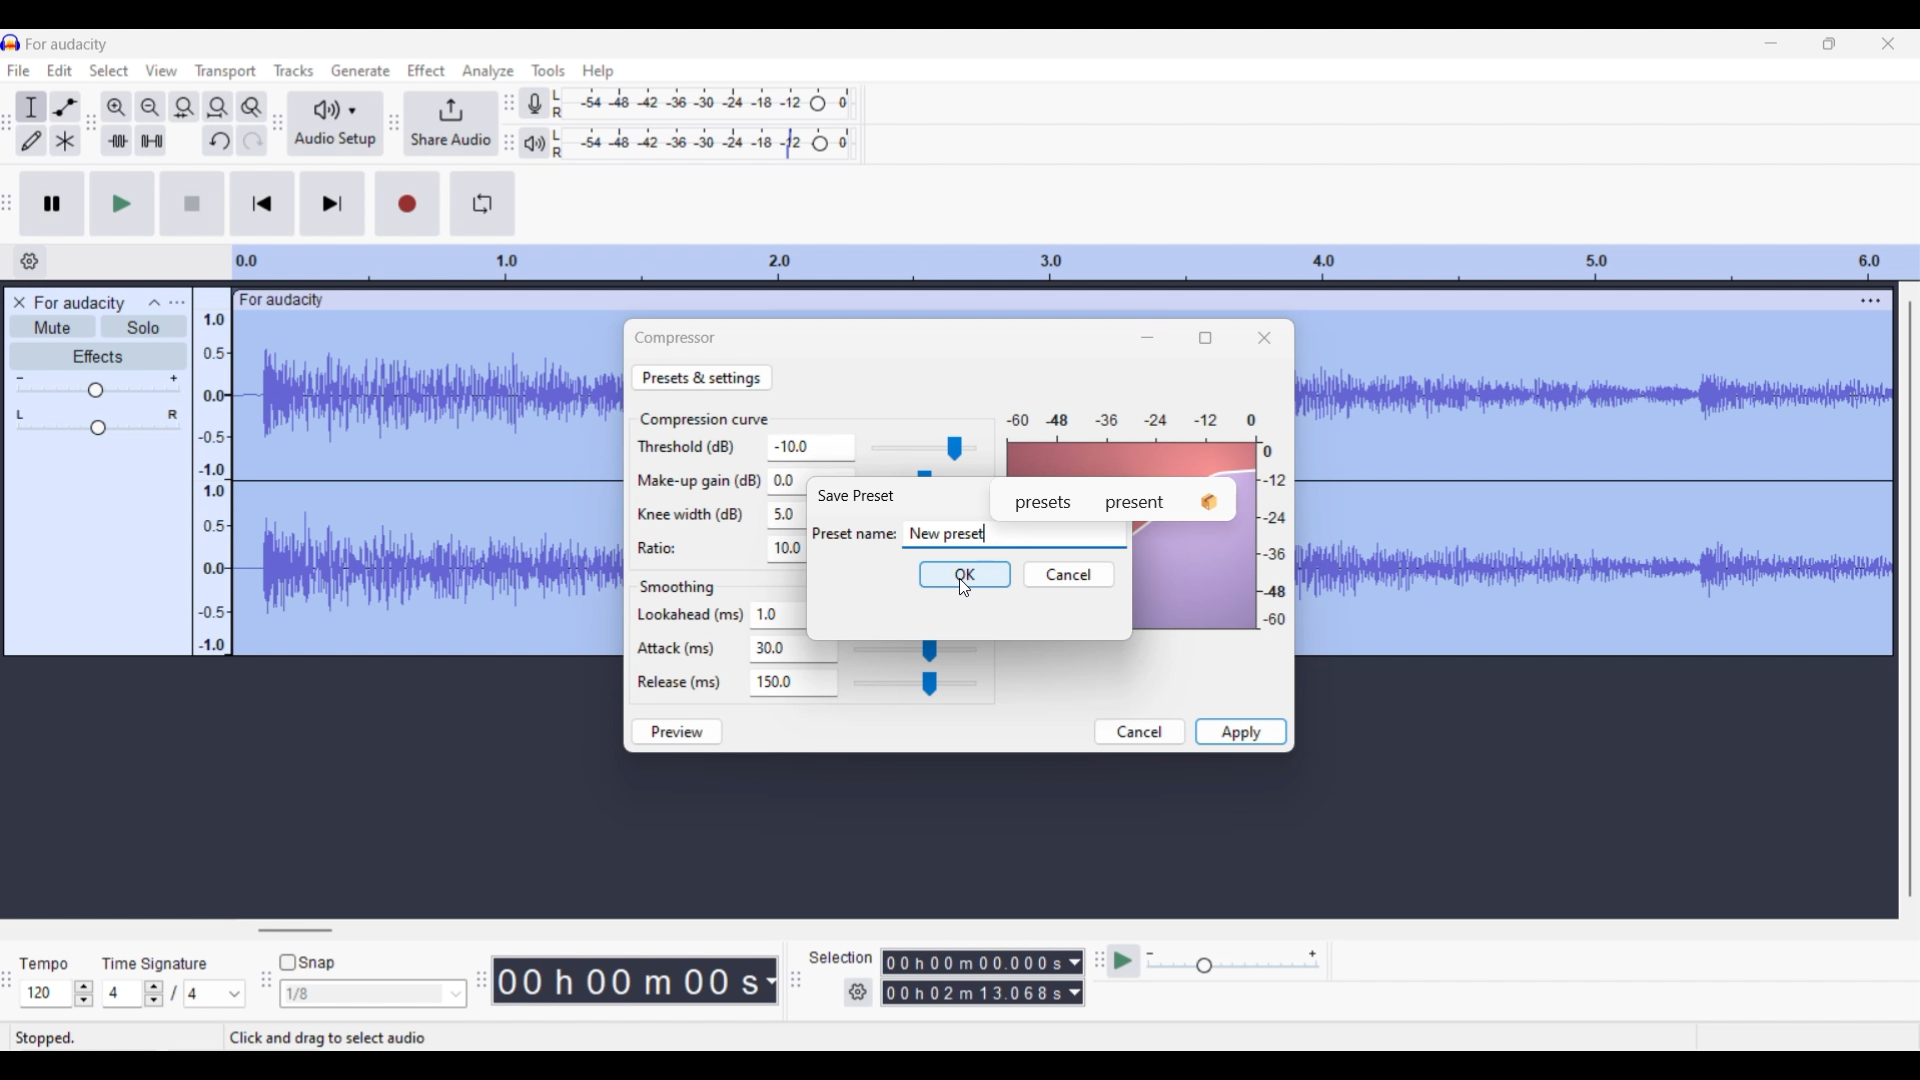 The height and width of the screenshot is (1080, 1920). I want to click on Stop, so click(192, 203).